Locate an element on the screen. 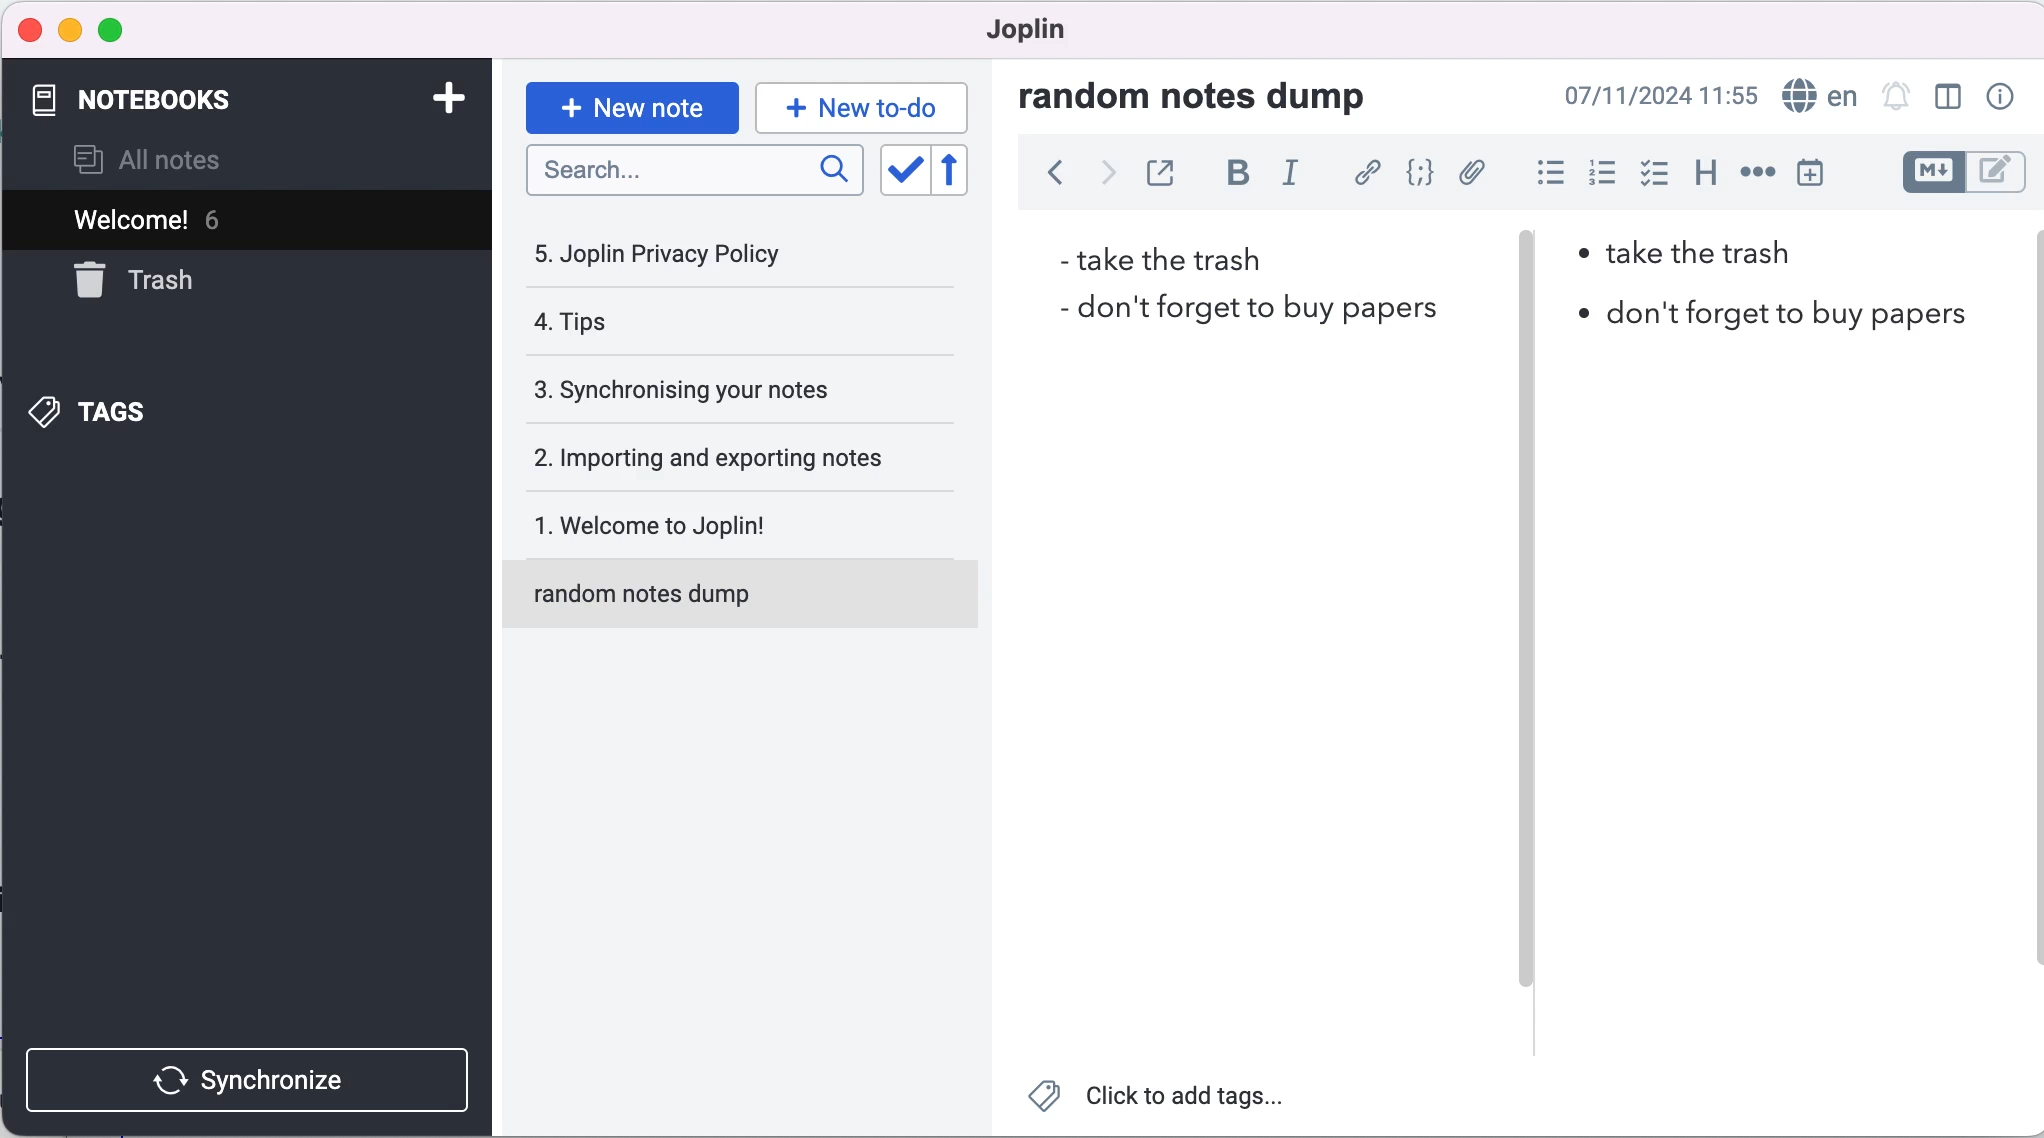 This screenshot has width=2044, height=1138. tips is located at coordinates (691, 326).